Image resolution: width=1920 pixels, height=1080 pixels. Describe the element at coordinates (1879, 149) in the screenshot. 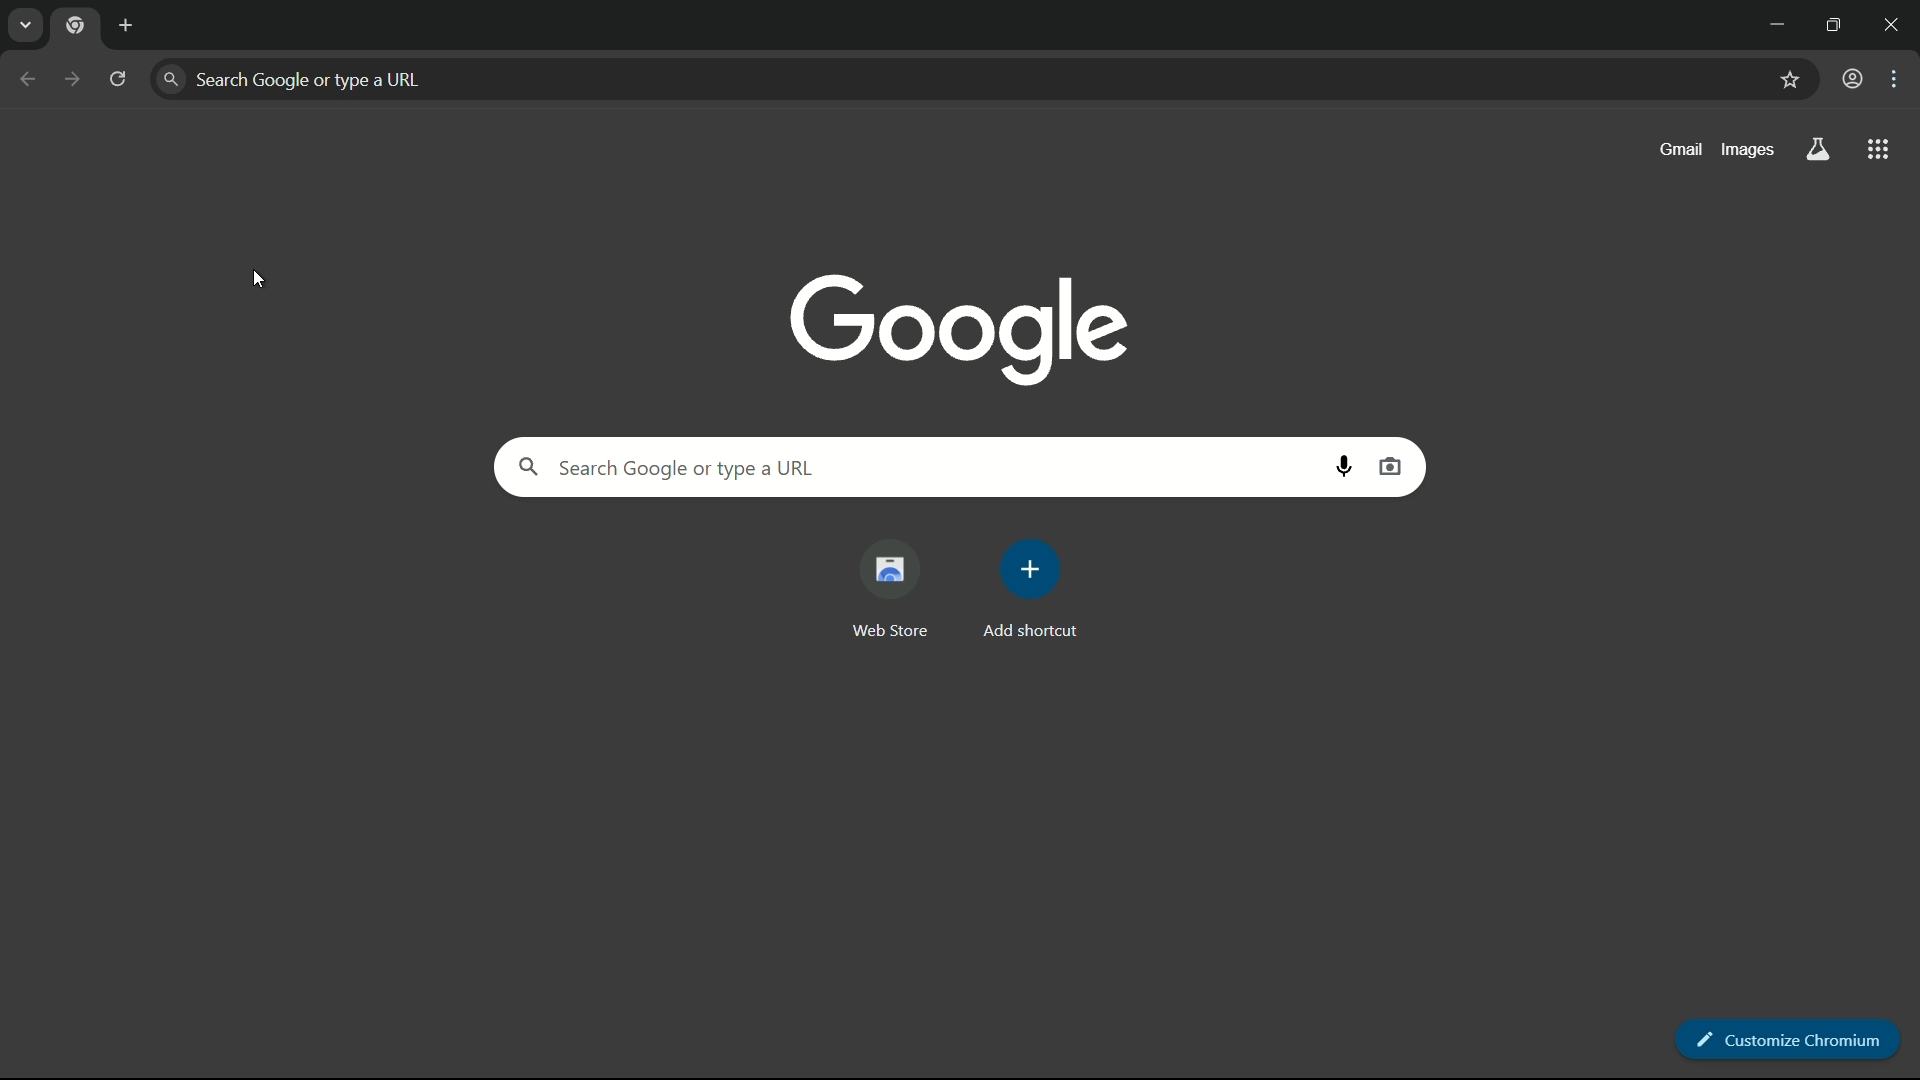

I see `google apps` at that location.